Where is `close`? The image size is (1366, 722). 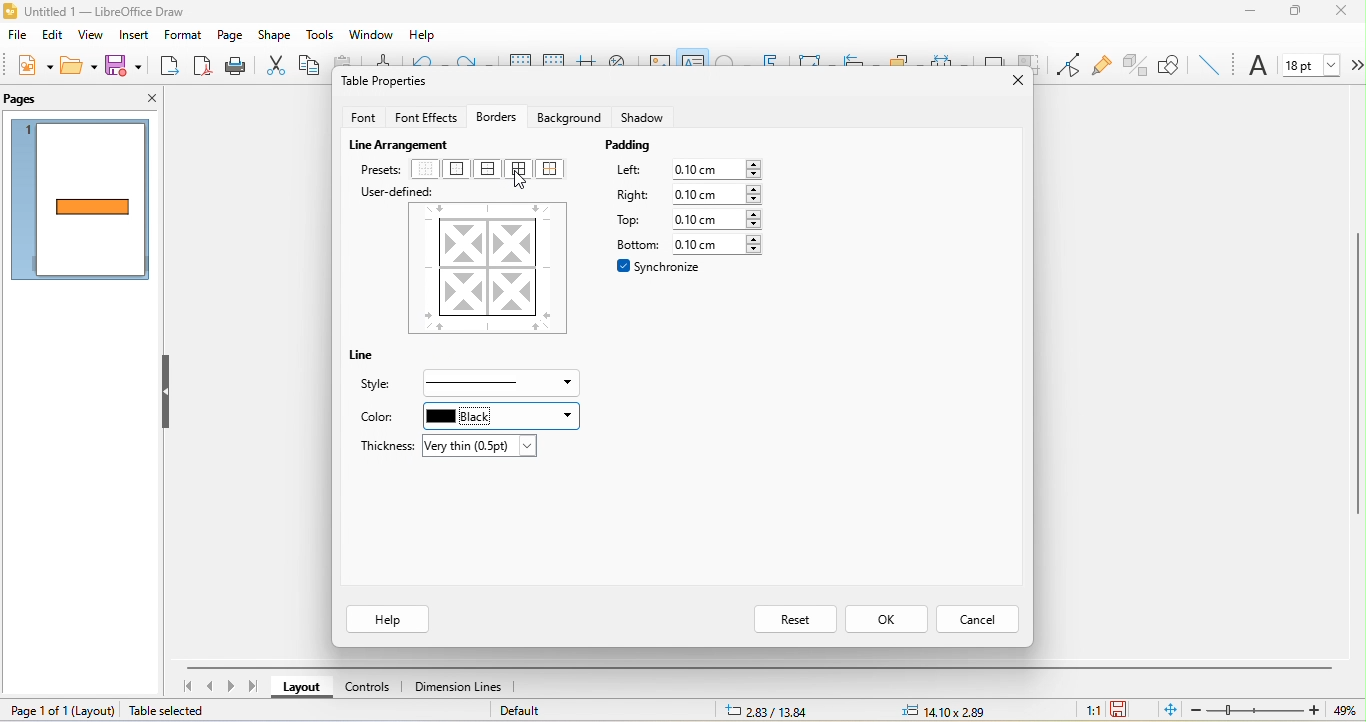 close is located at coordinates (1012, 77).